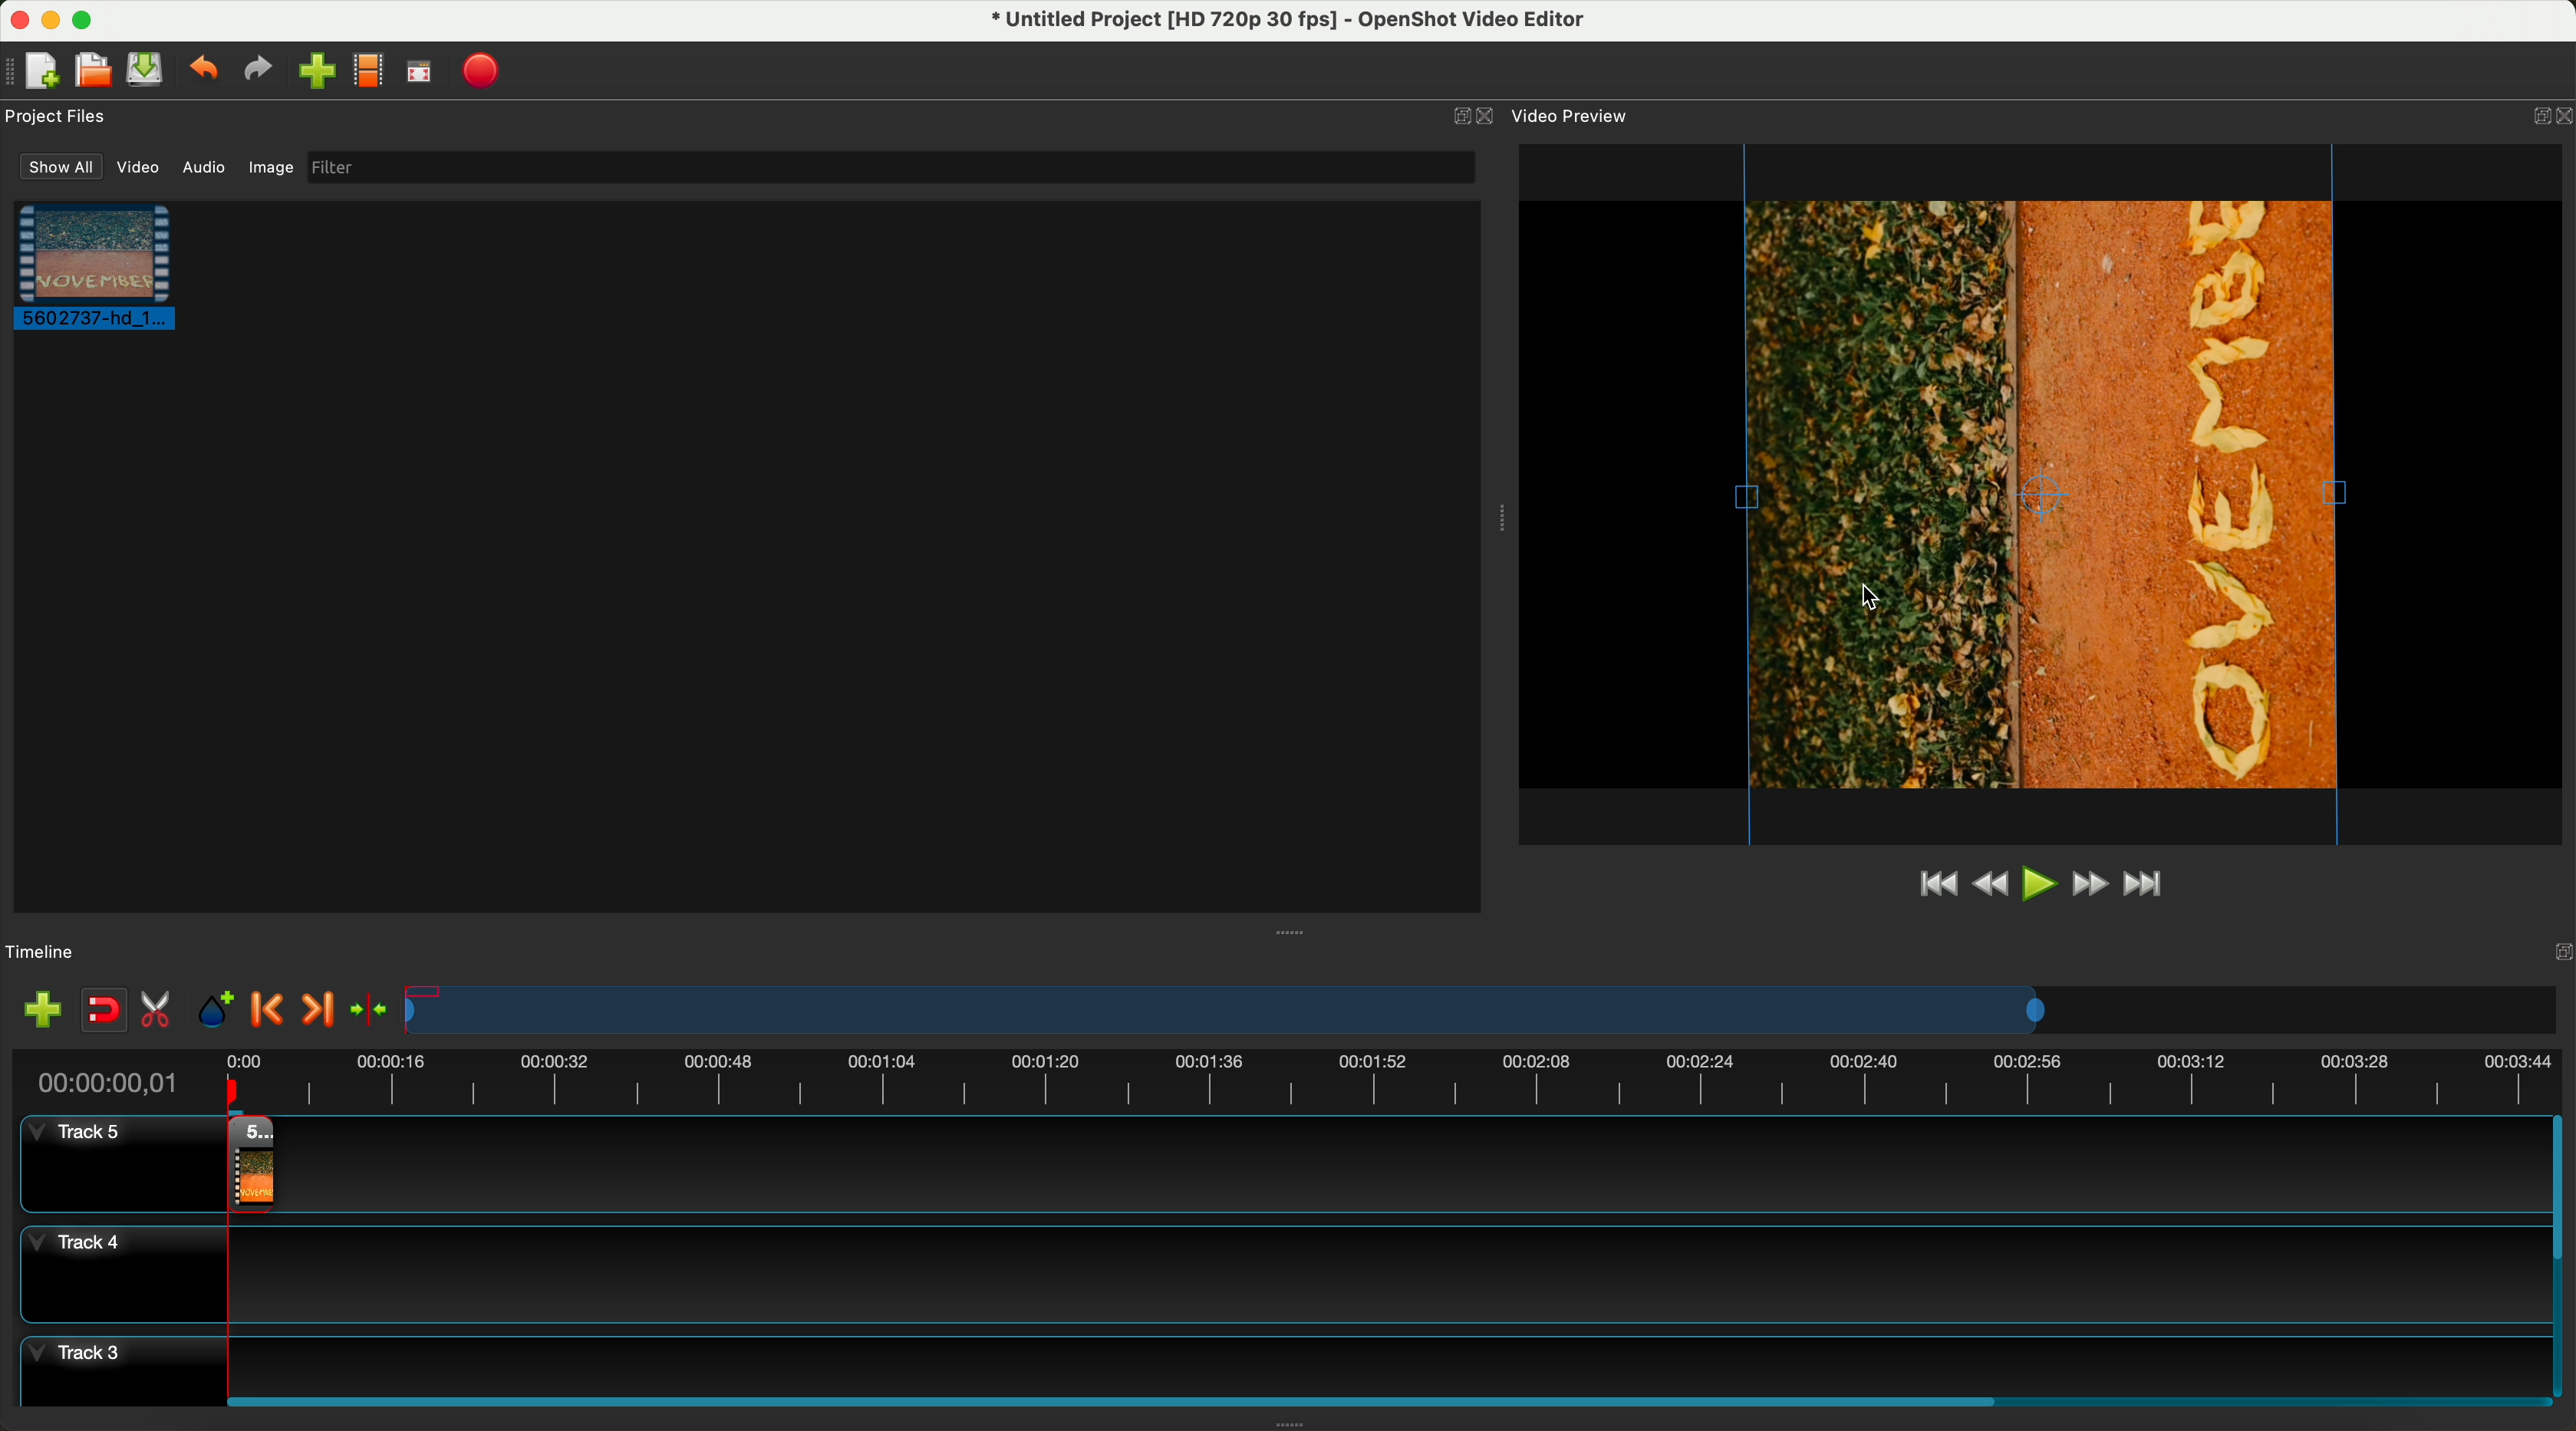 This screenshot has height=1431, width=2576. Describe the element at coordinates (109, 1164) in the screenshot. I see `track 5` at that location.